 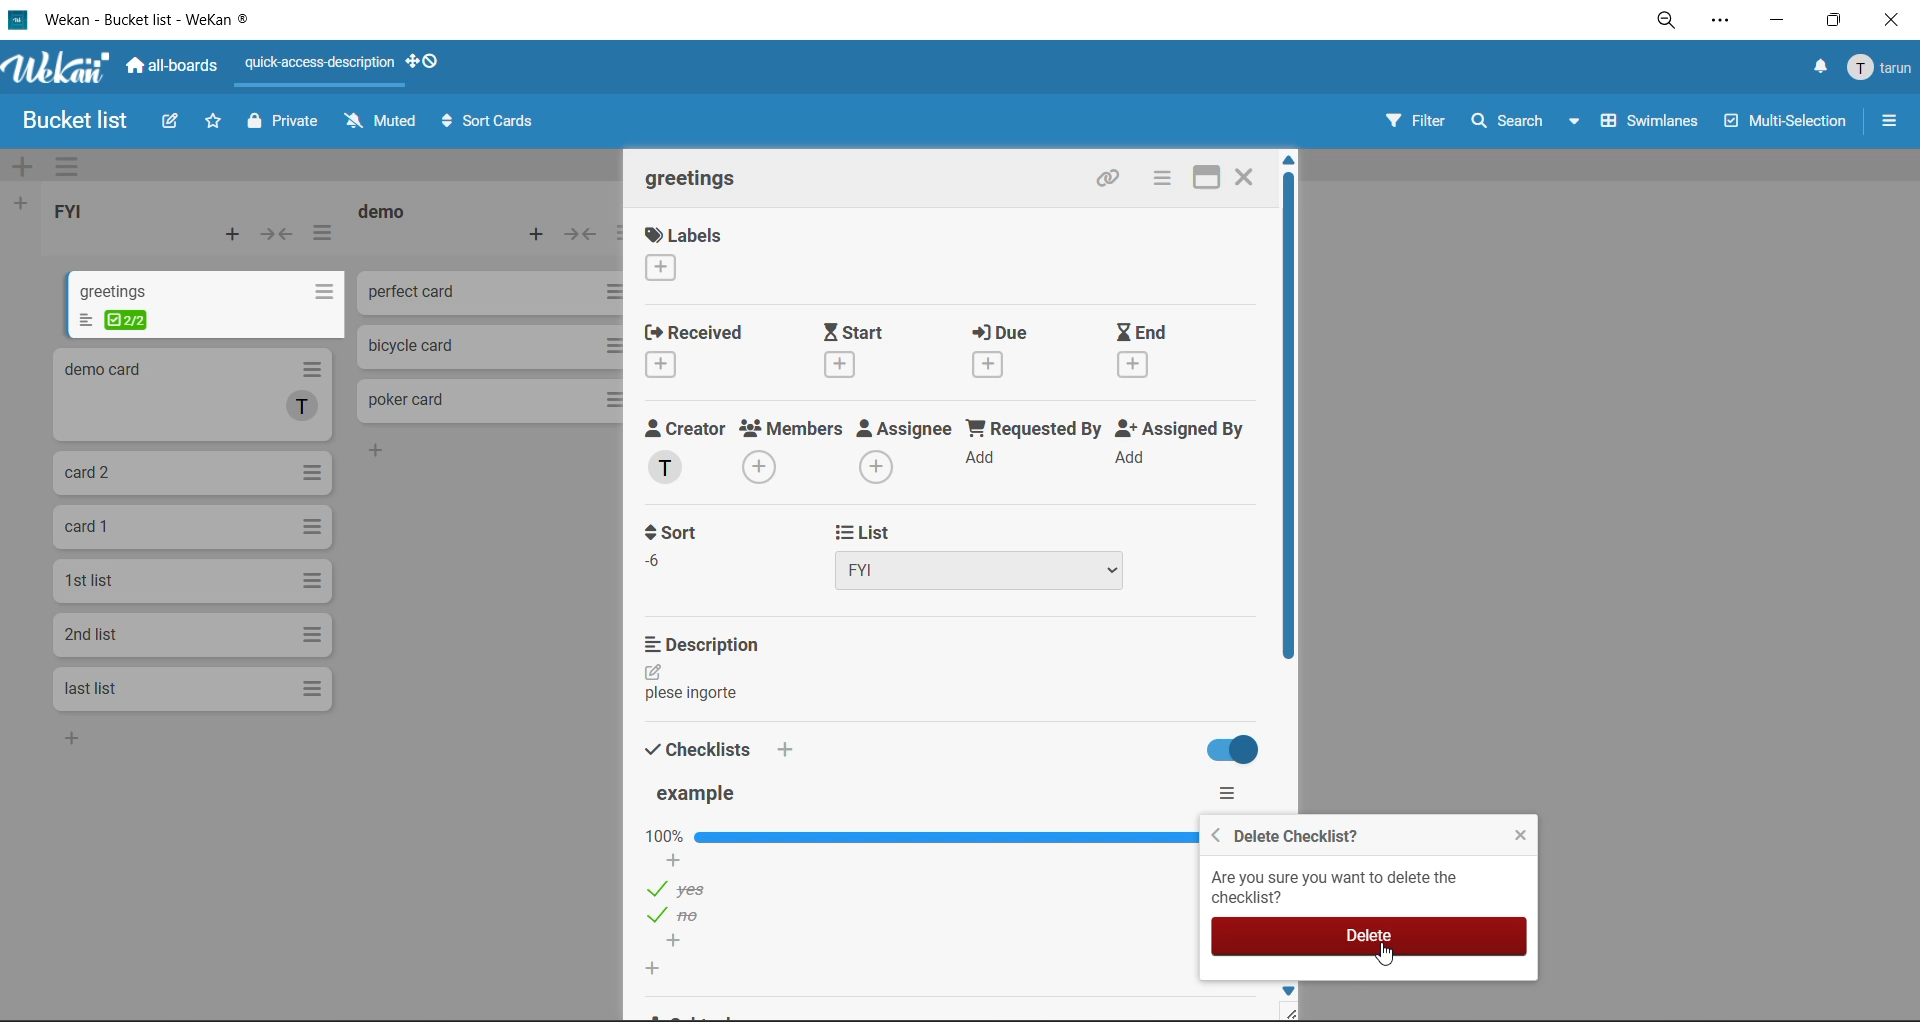 What do you see at coordinates (788, 749) in the screenshot?
I see `add checklist` at bounding box center [788, 749].